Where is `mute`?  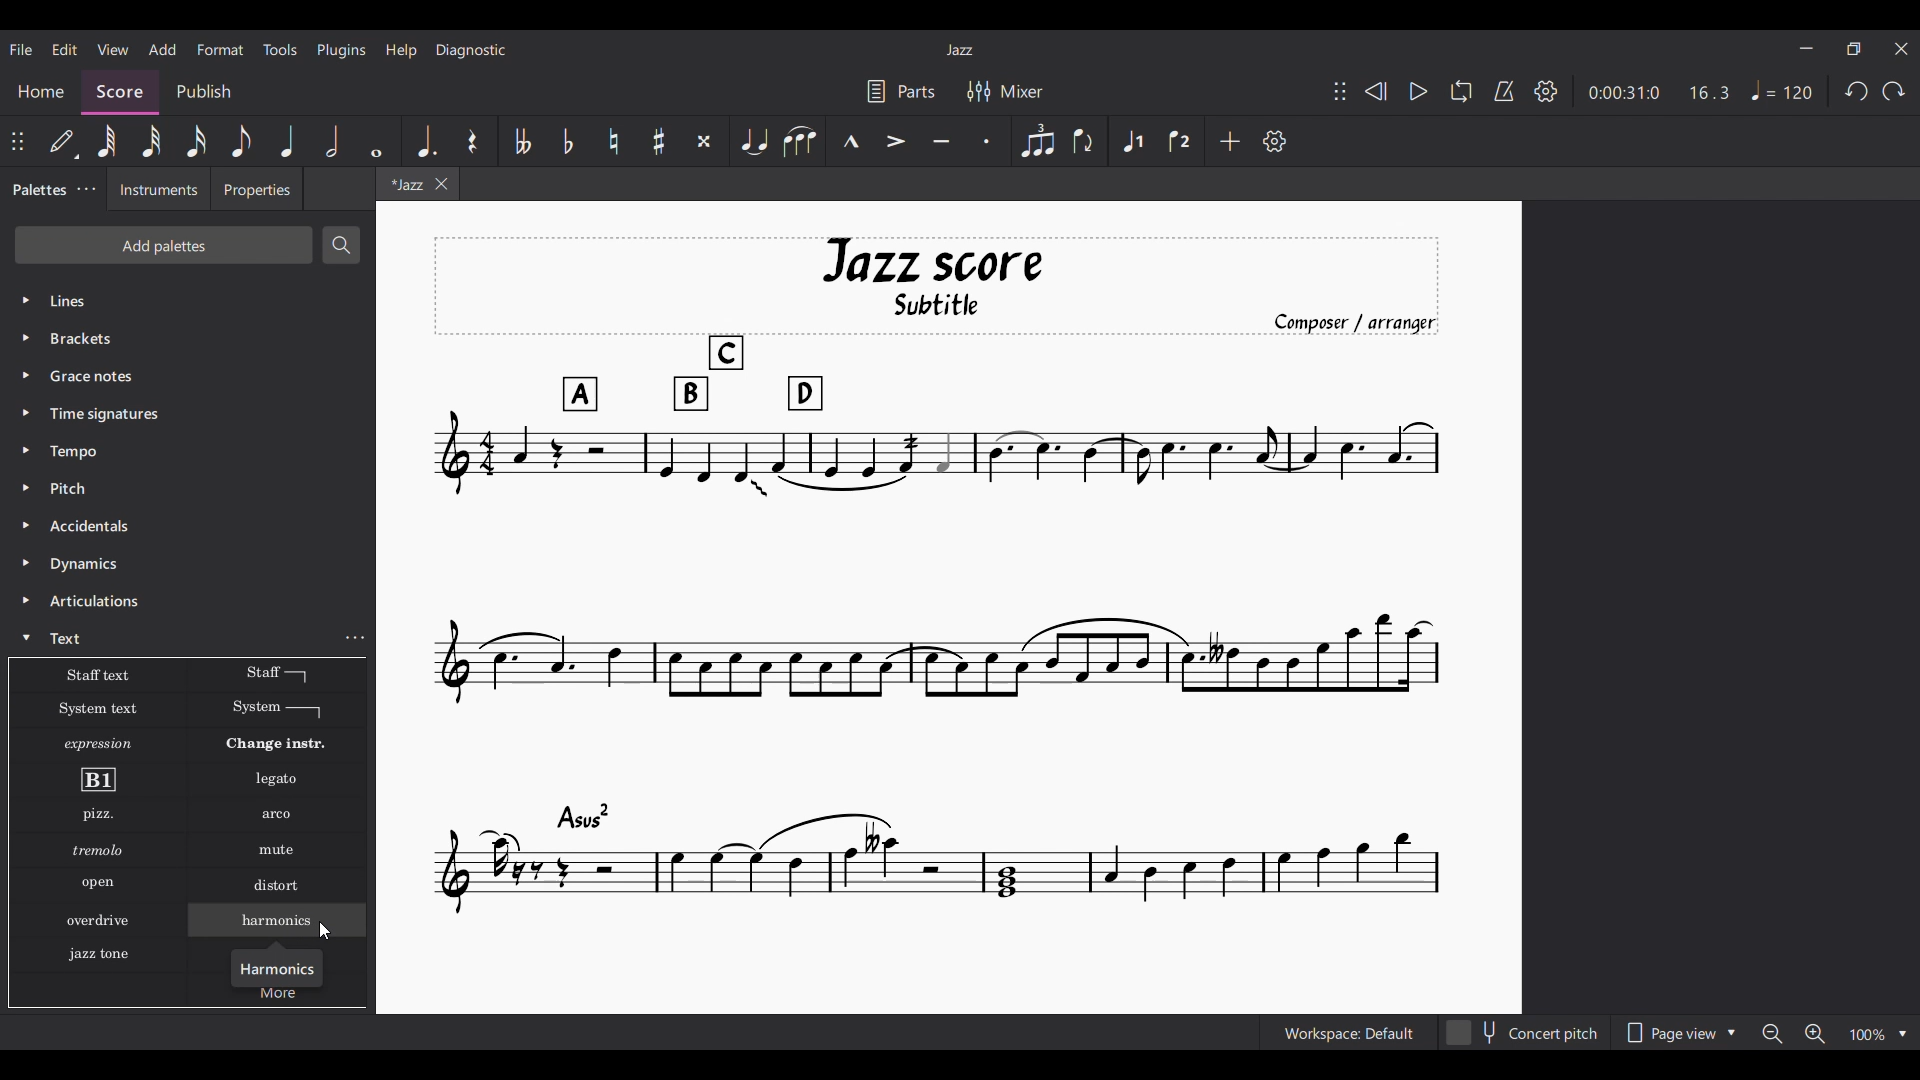 mute is located at coordinates (280, 852).